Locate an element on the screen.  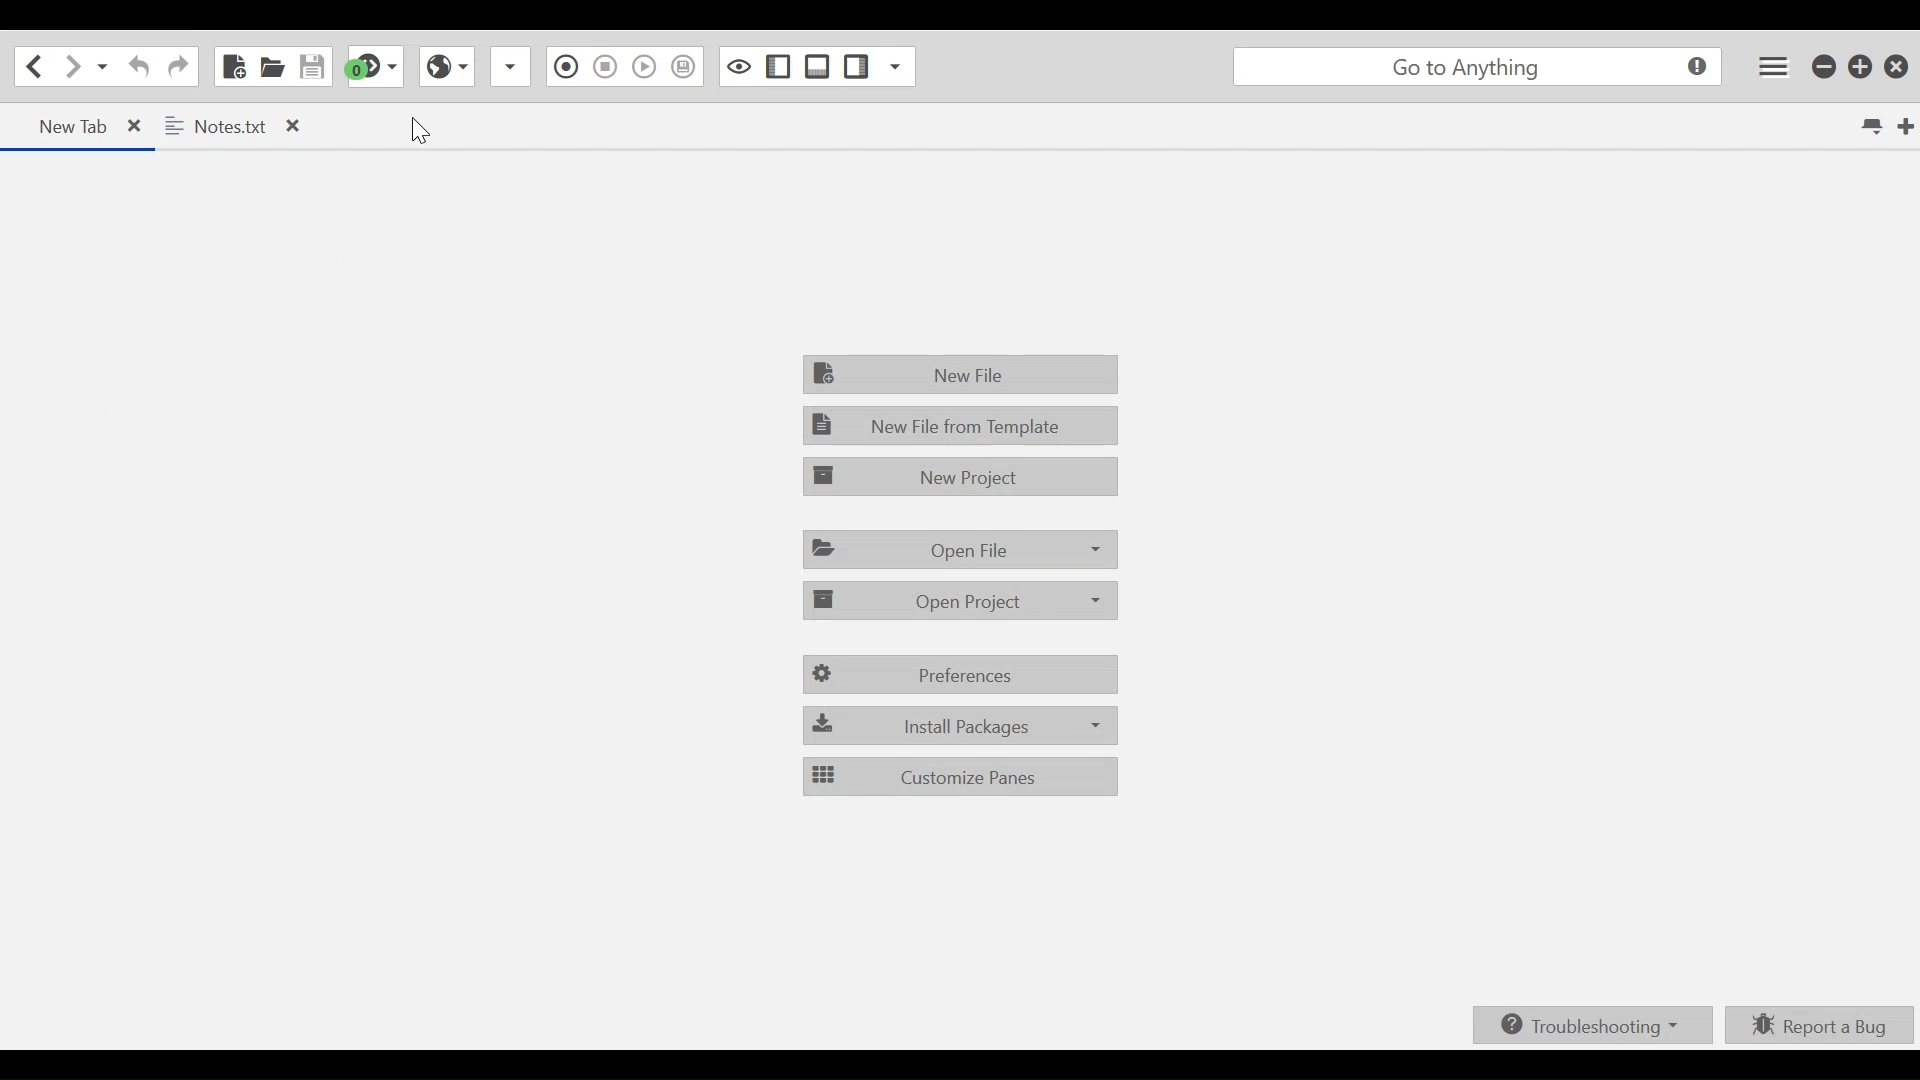
Sow/Hide Left Pane is located at coordinates (817, 64).